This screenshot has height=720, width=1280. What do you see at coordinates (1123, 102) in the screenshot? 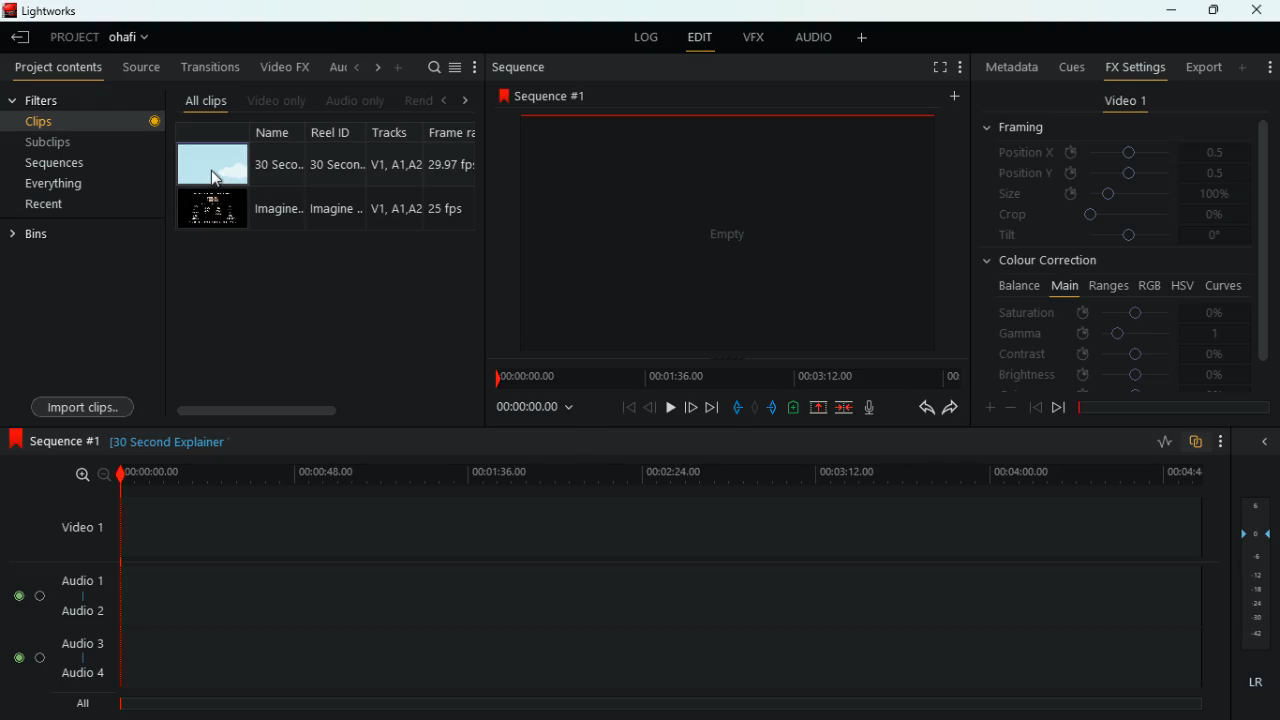
I see `video 1` at bounding box center [1123, 102].